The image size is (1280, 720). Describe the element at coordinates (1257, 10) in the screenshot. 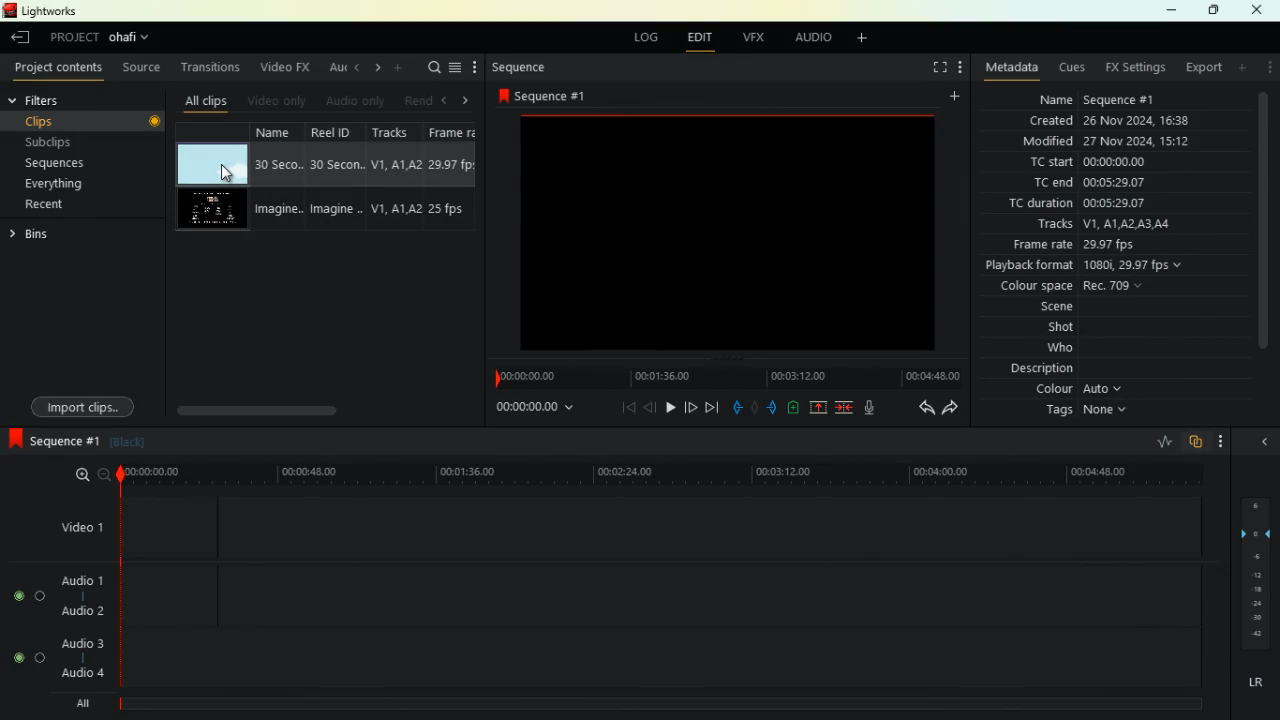

I see `close` at that location.